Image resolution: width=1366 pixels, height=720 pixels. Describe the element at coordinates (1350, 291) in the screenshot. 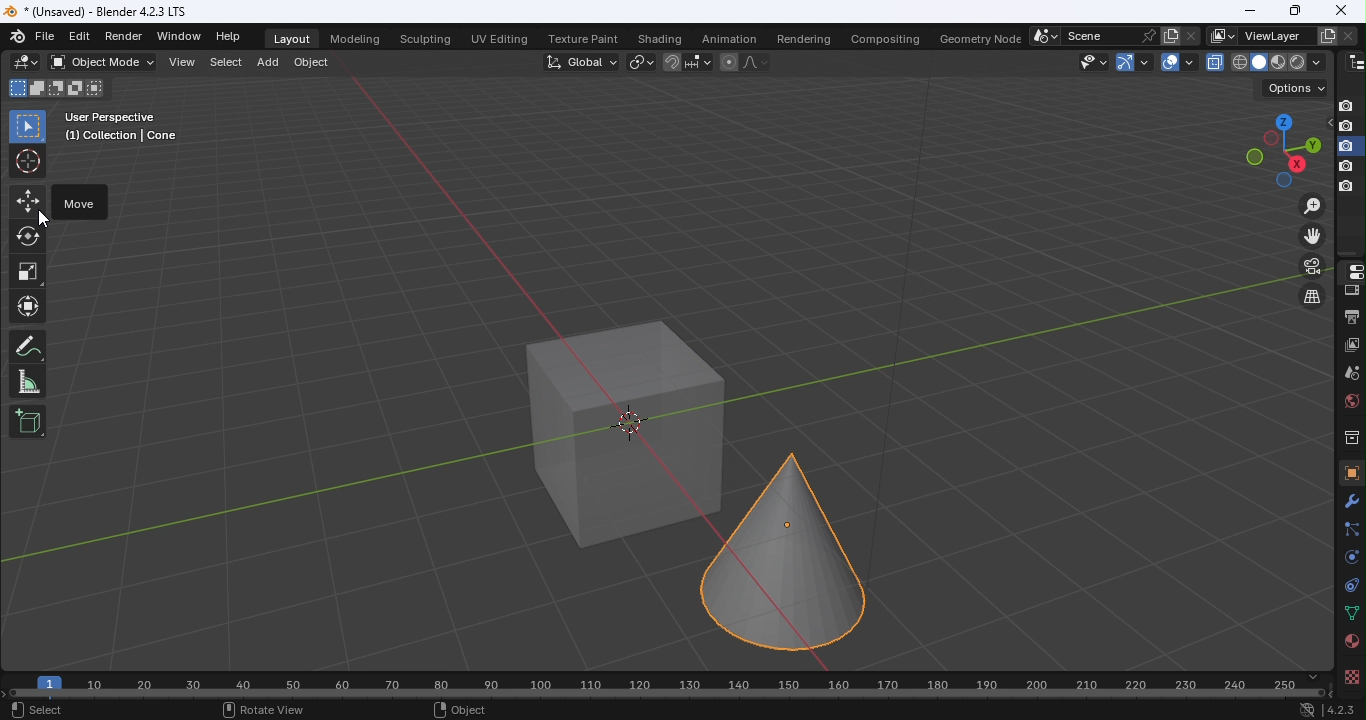

I see `Render` at that location.